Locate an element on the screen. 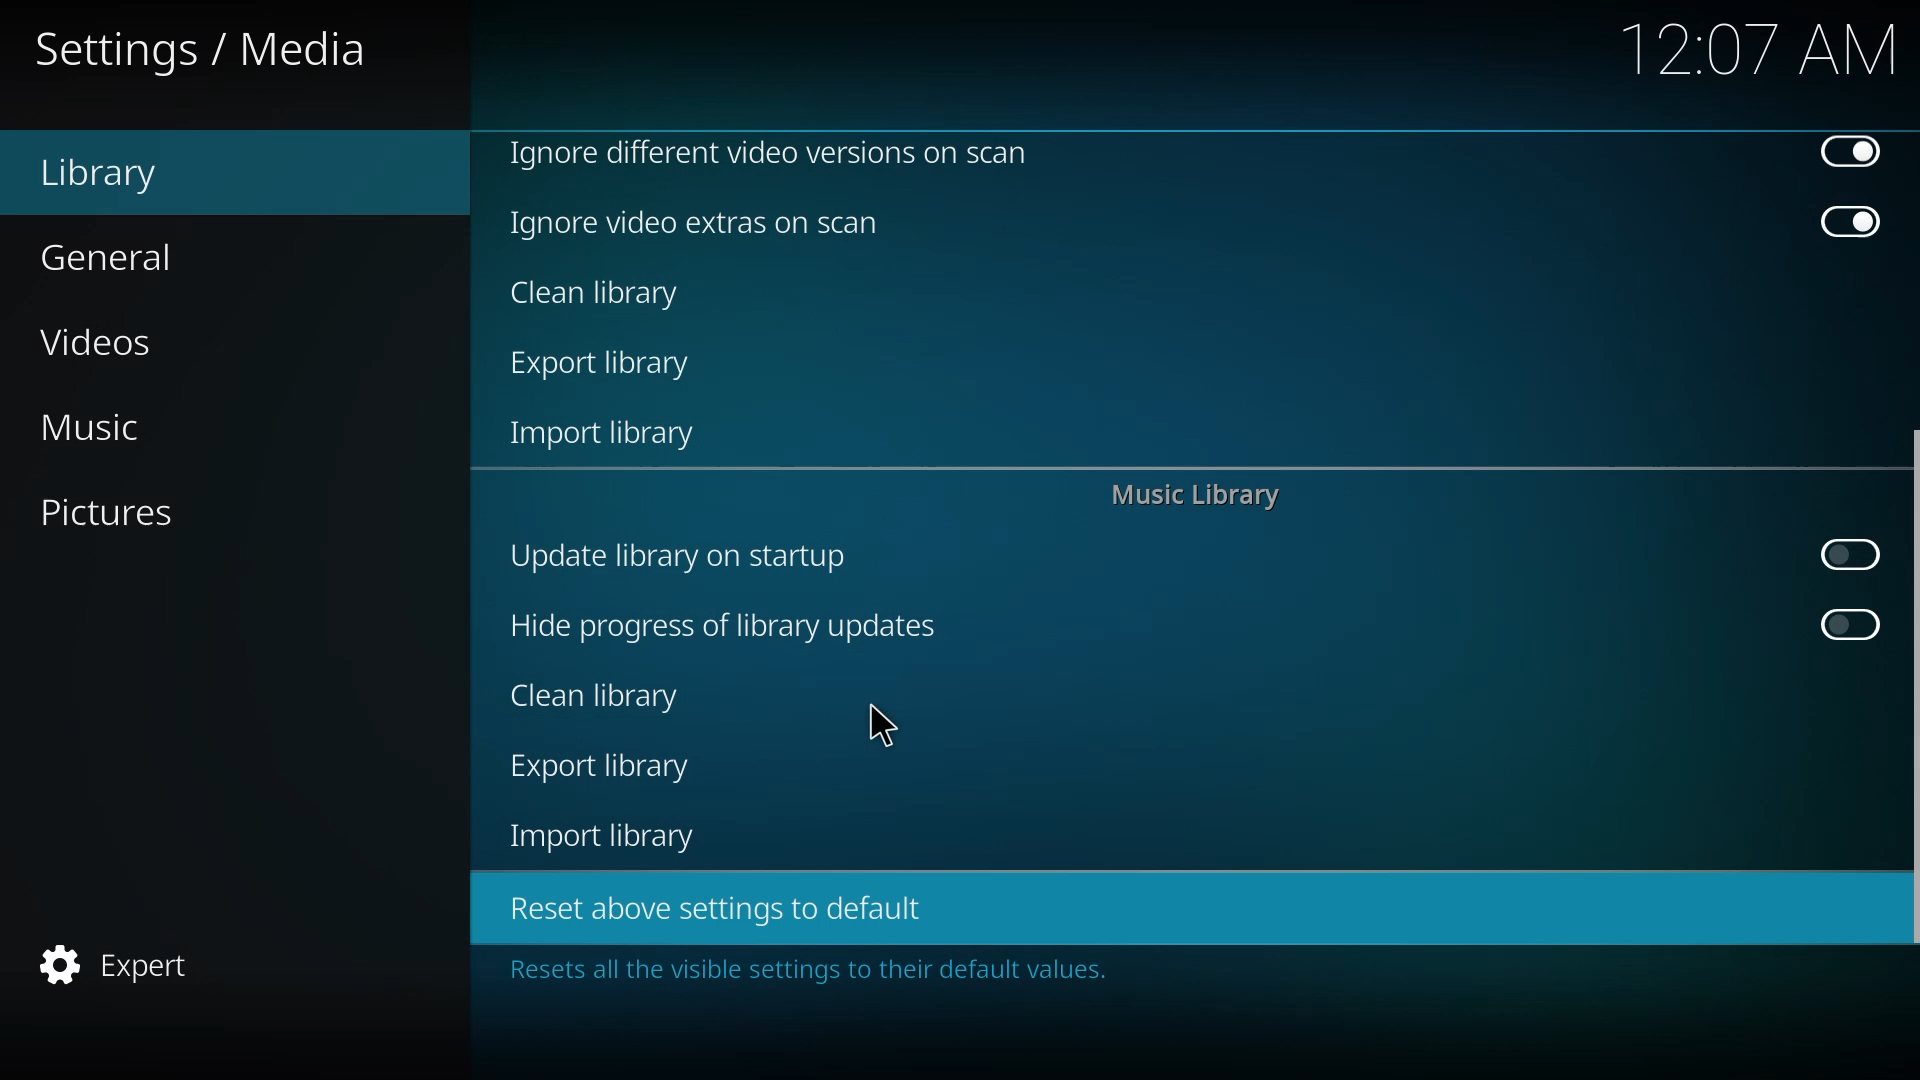 The image size is (1920, 1080). import is located at coordinates (607, 836).